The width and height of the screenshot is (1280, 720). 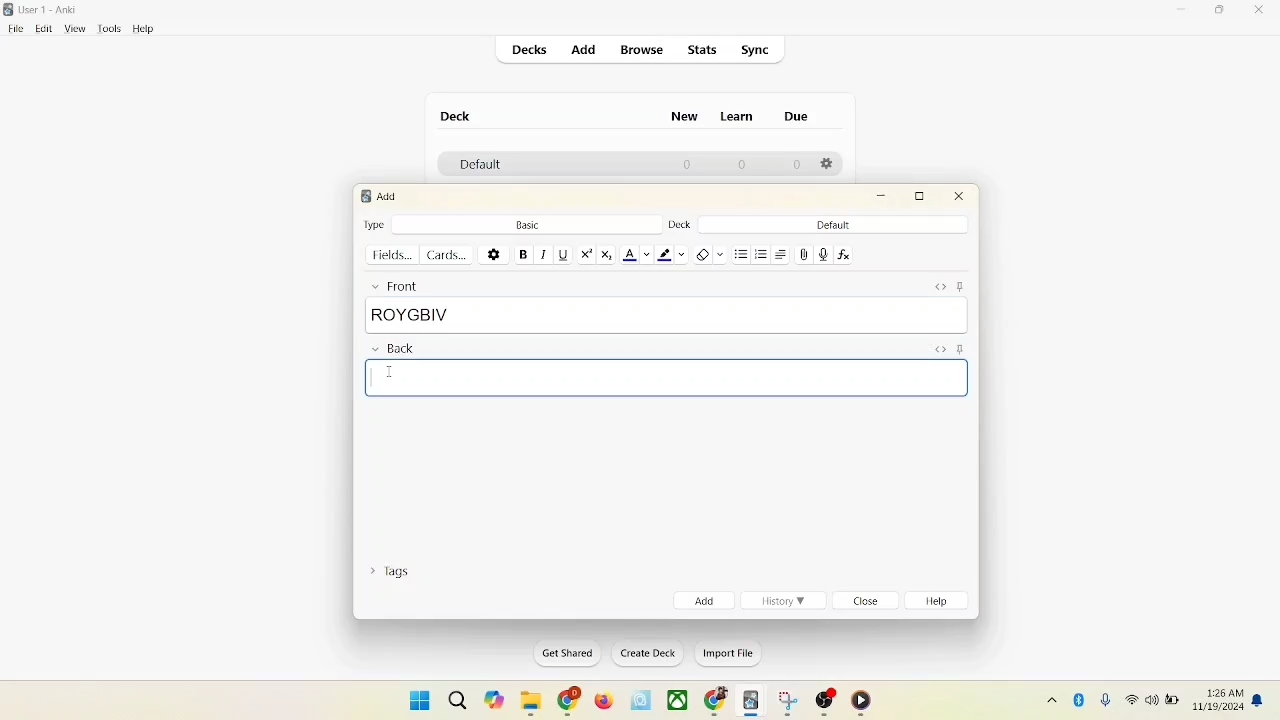 I want to click on search, so click(x=456, y=696).